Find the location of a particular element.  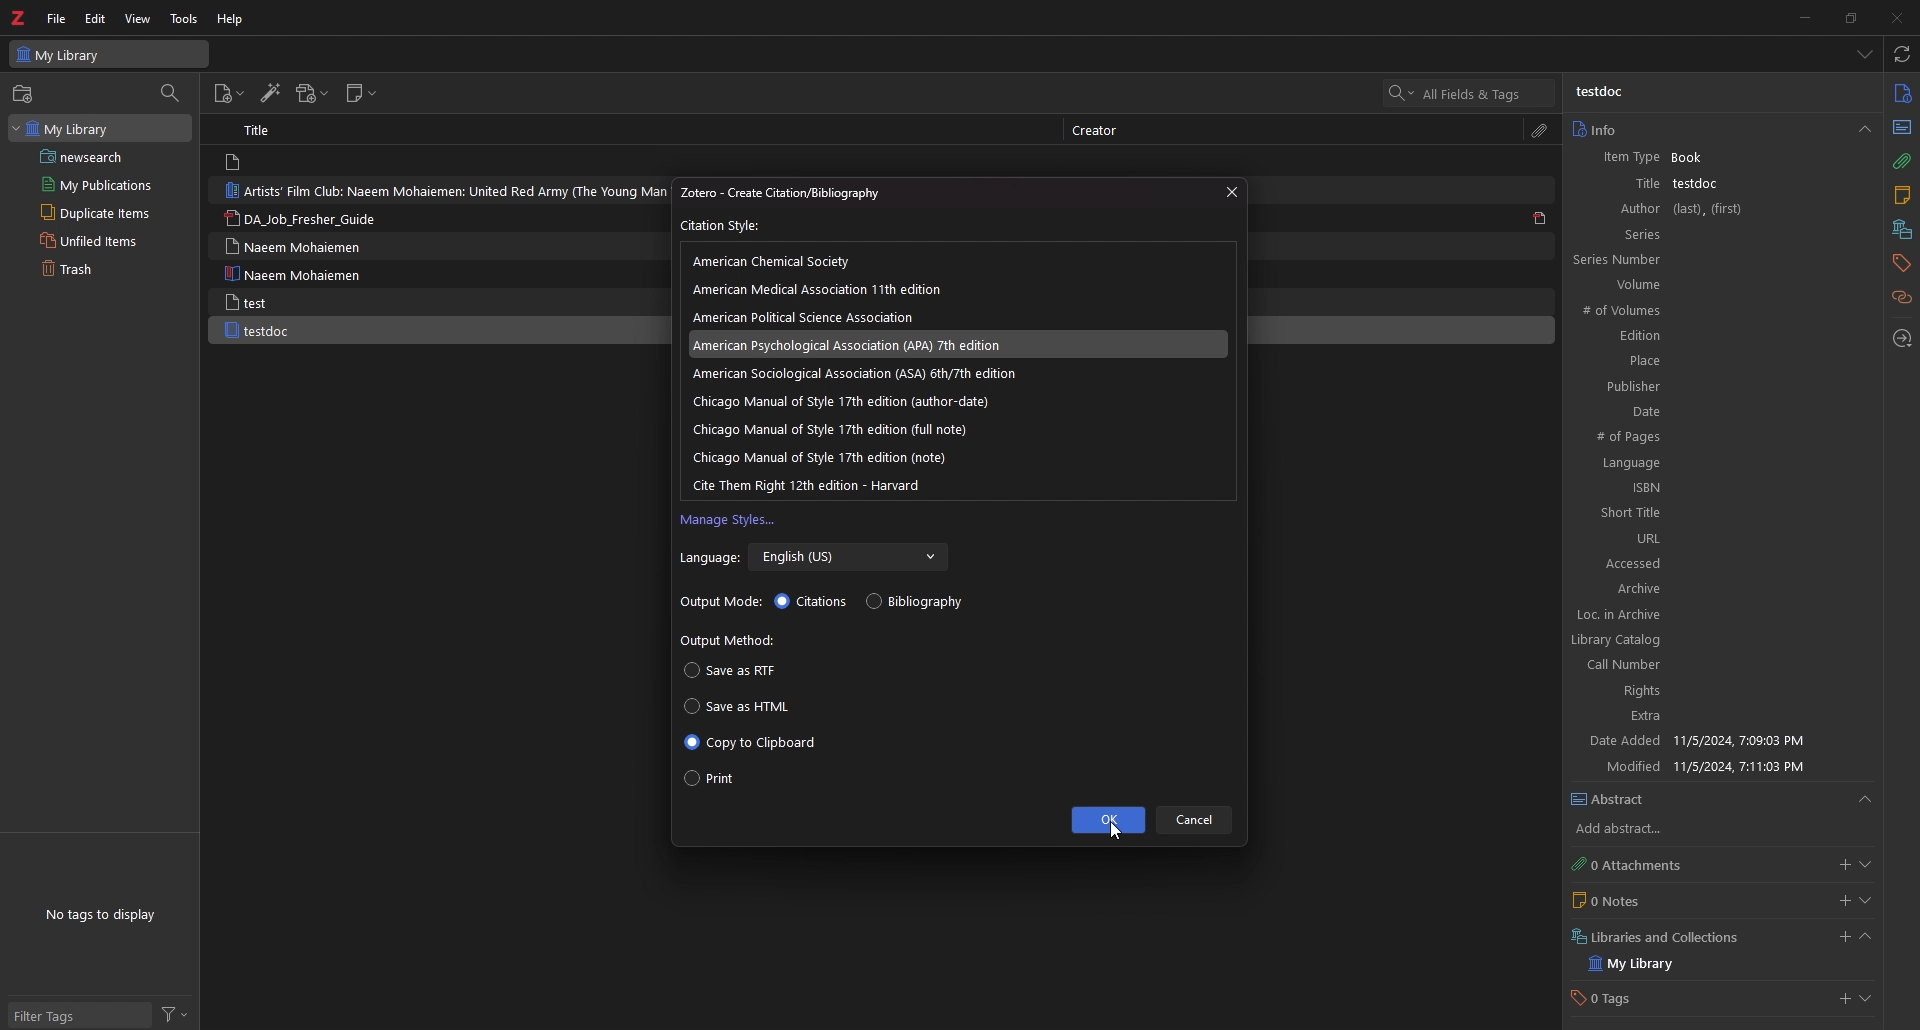

test is located at coordinates (249, 302).